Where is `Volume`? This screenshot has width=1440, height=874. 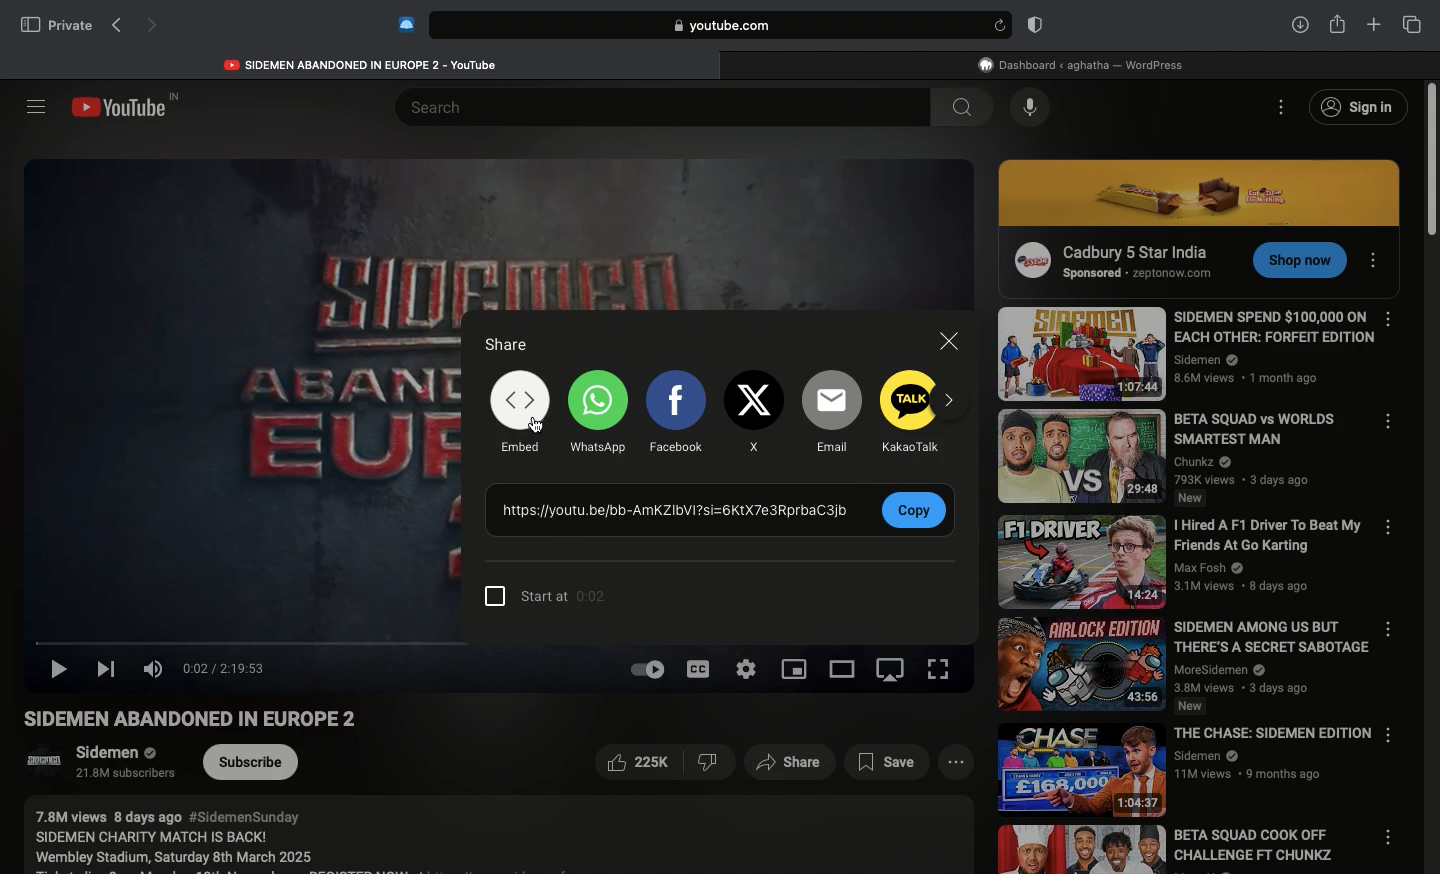 Volume is located at coordinates (152, 669).